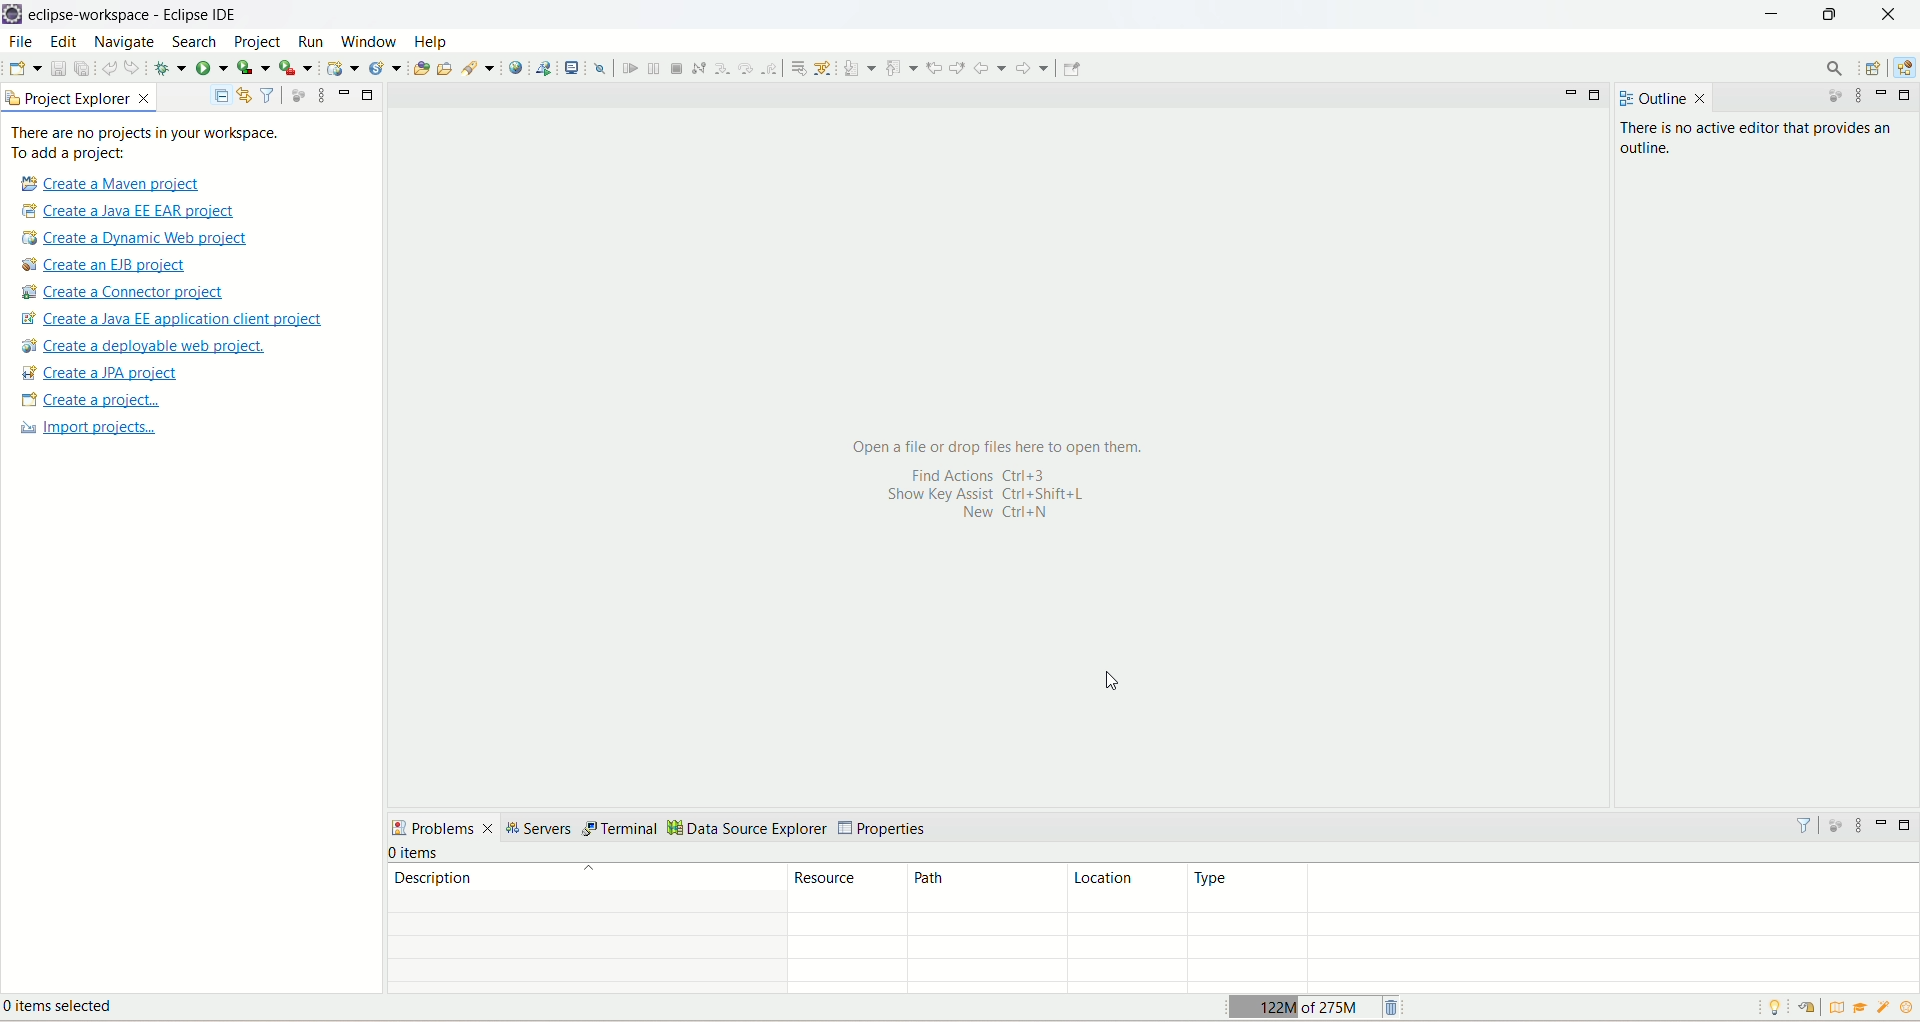 Image resolution: width=1920 pixels, height=1022 pixels. I want to click on view menu, so click(1861, 98).